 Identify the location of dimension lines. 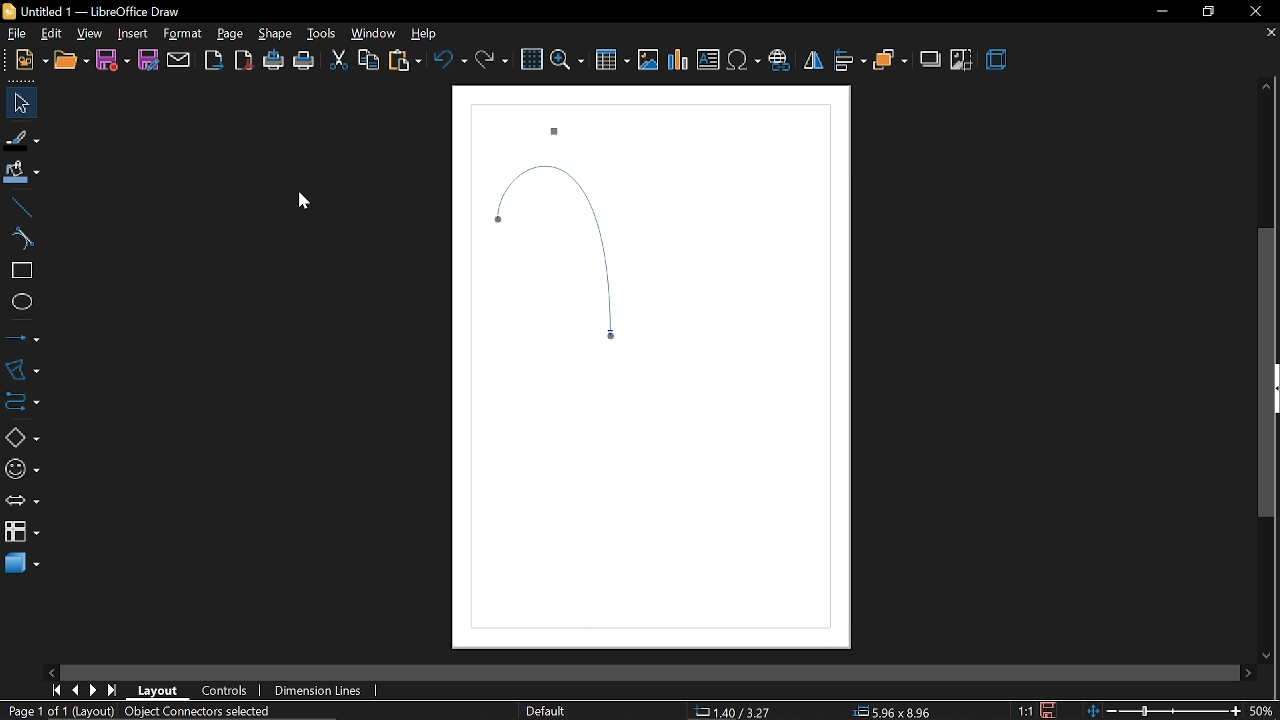
(321, 691).